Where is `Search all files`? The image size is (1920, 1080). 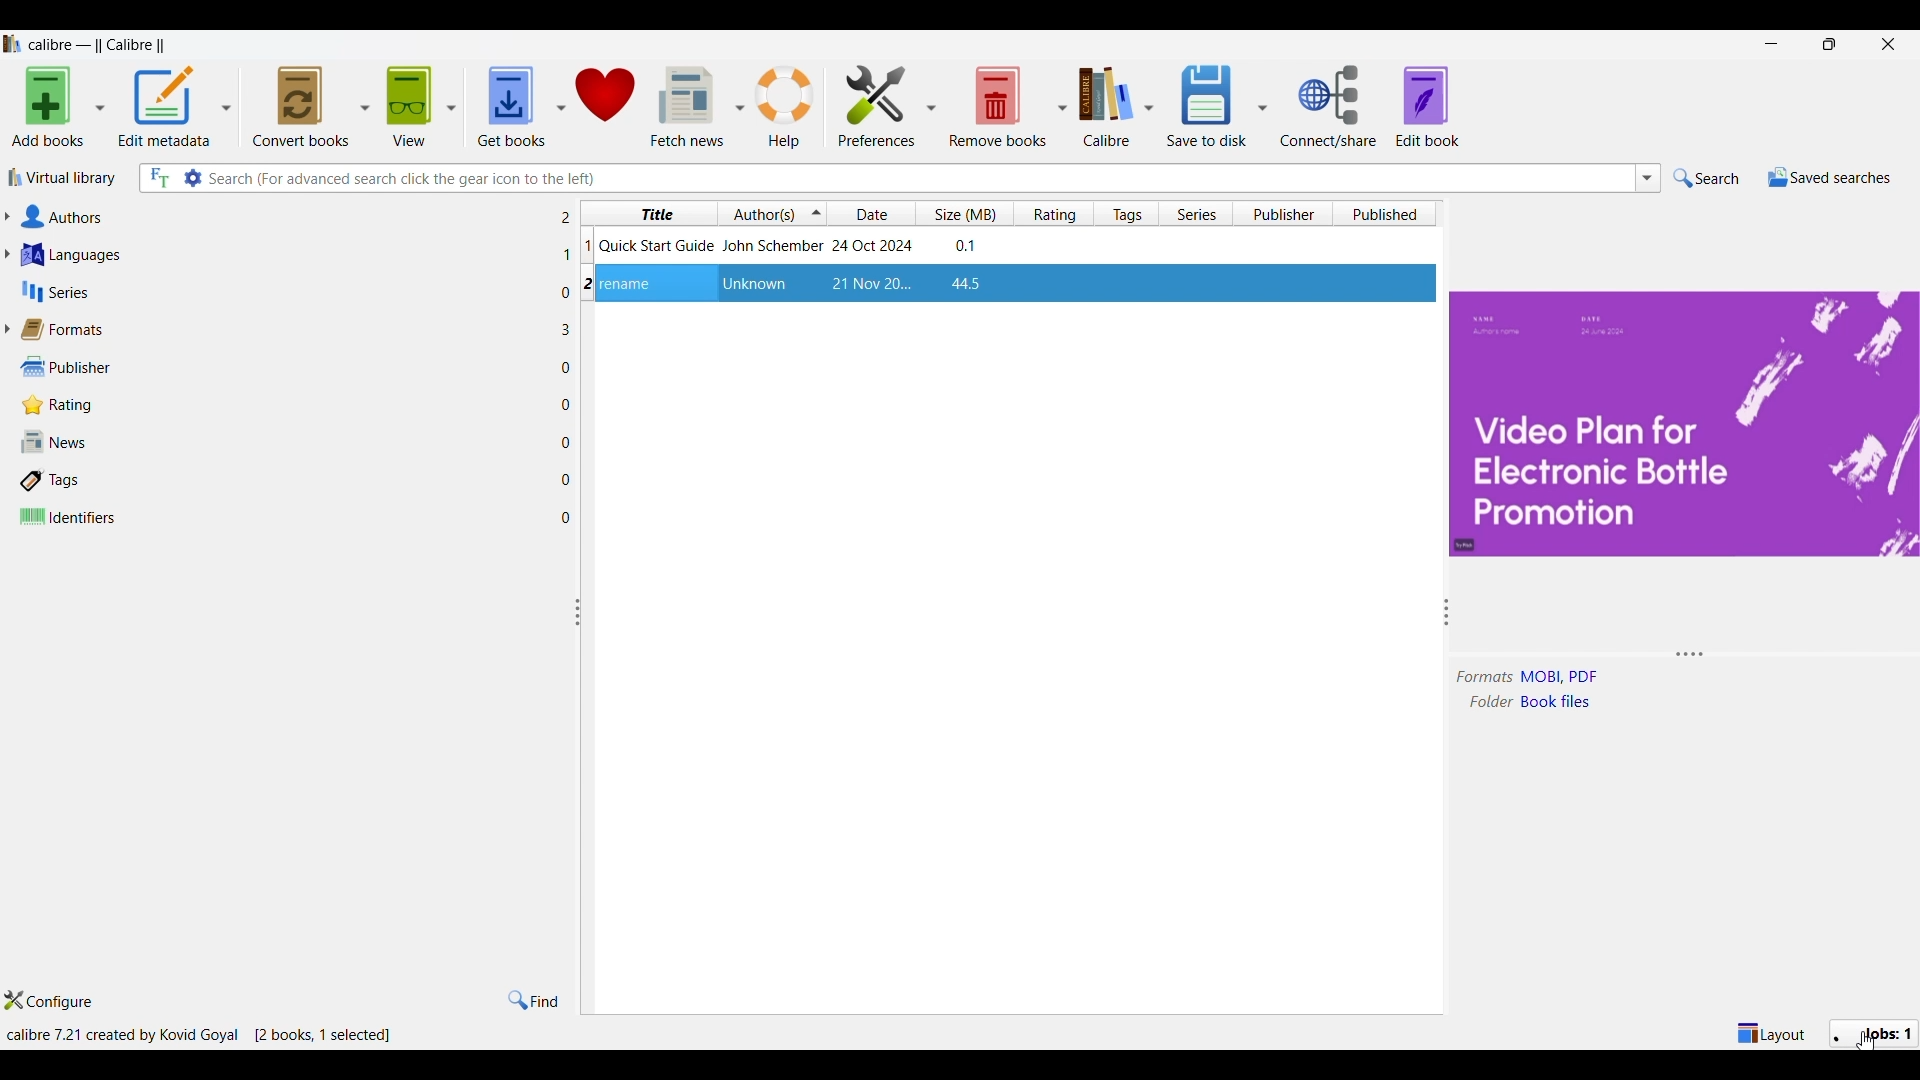 Search all files is located at coordinates (158, 178).